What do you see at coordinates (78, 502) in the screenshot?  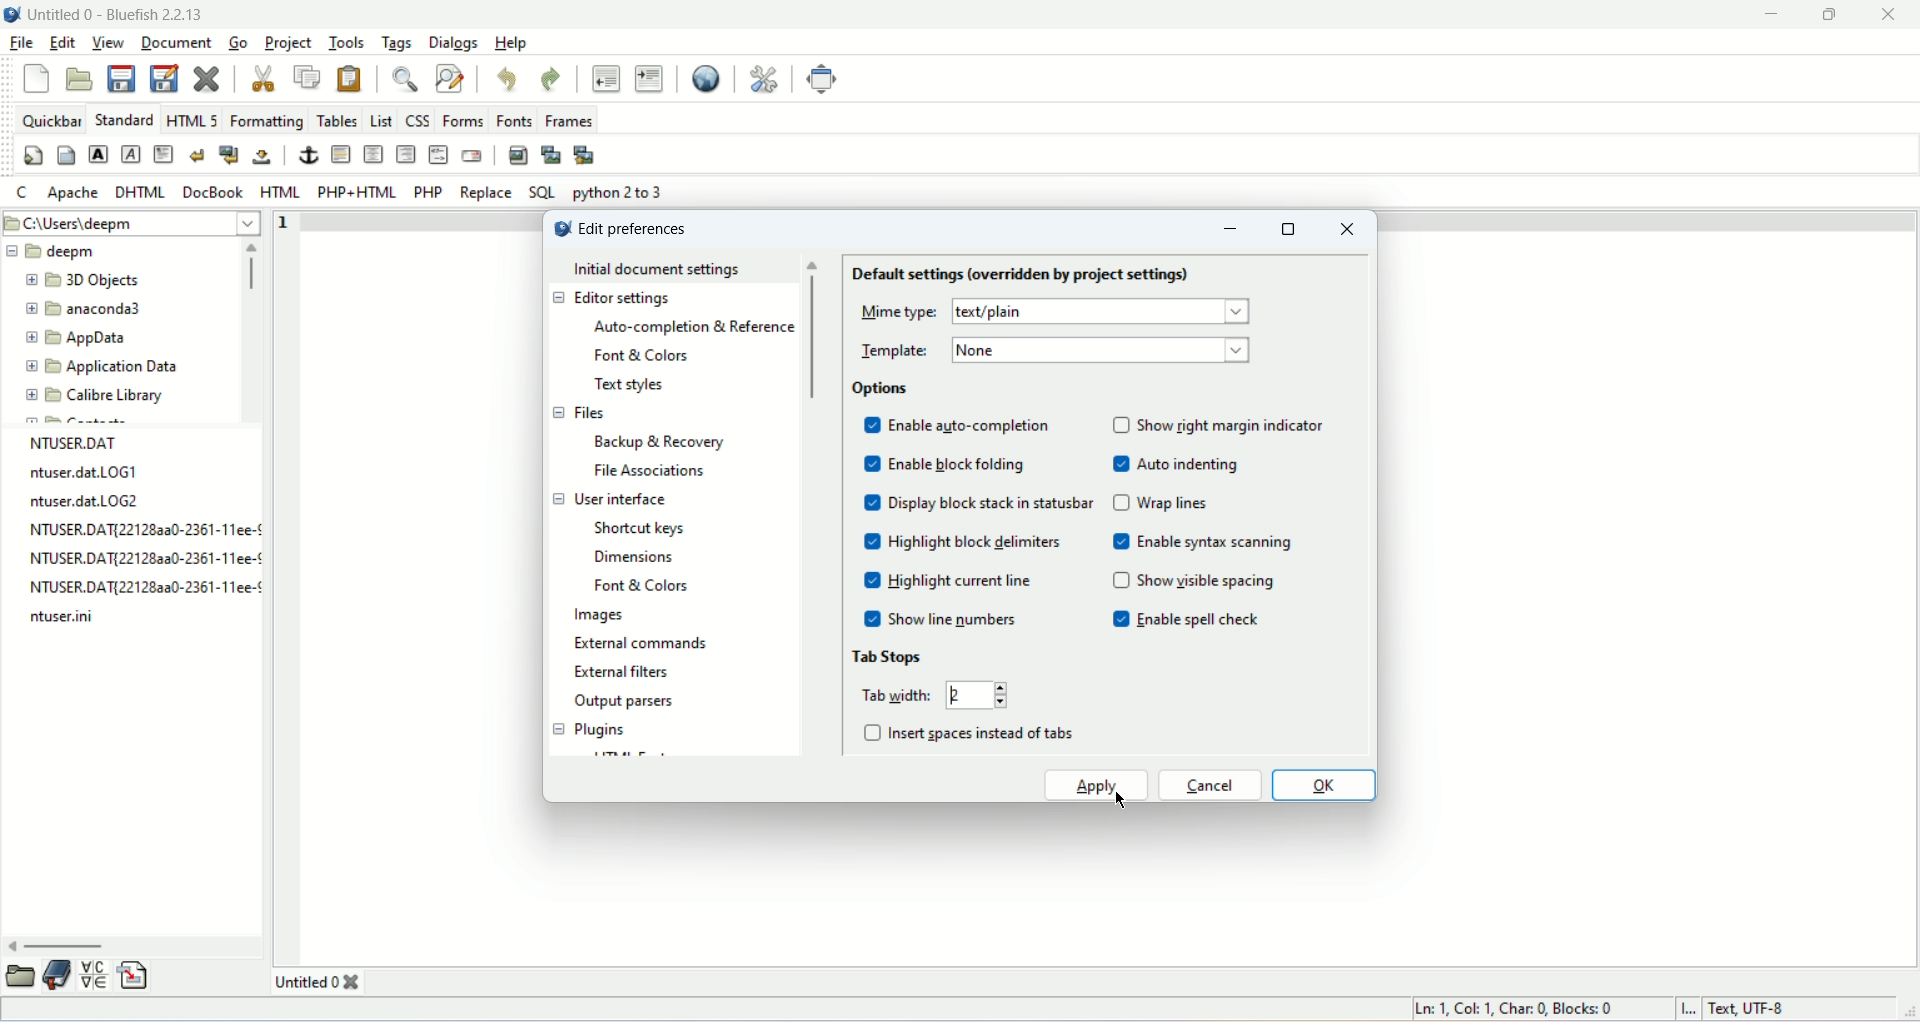 I see `ntuser.dat.LOG2` at bounding box center [78, 502].